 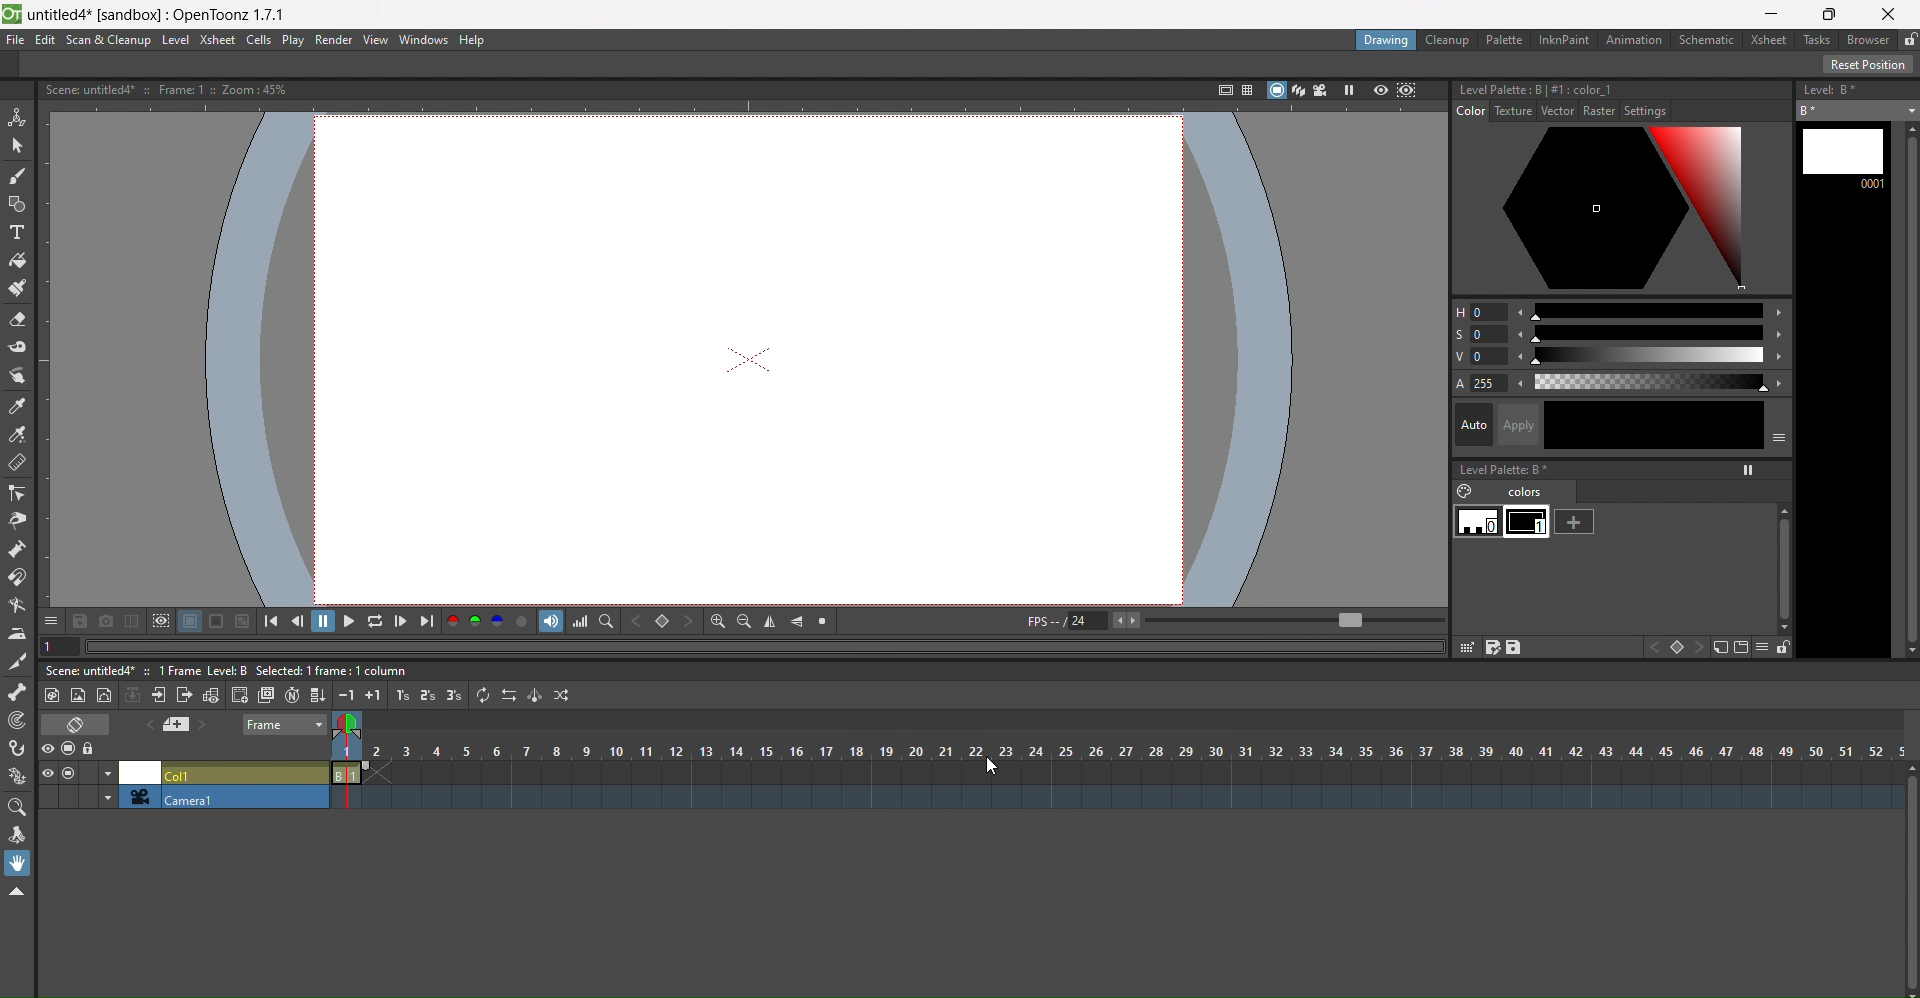 I want to click on last frame, so click(x=427, y=621).